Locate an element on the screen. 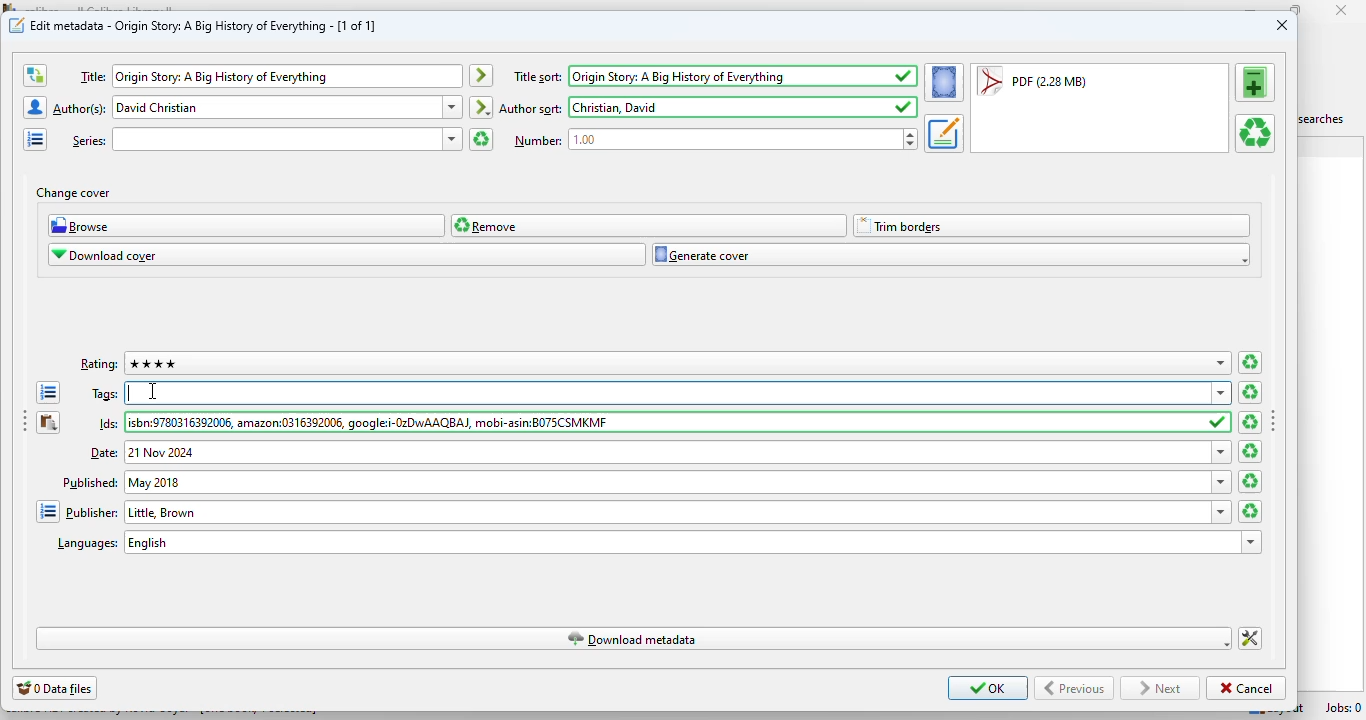  clear ids is located at coordinates (1250, 422).